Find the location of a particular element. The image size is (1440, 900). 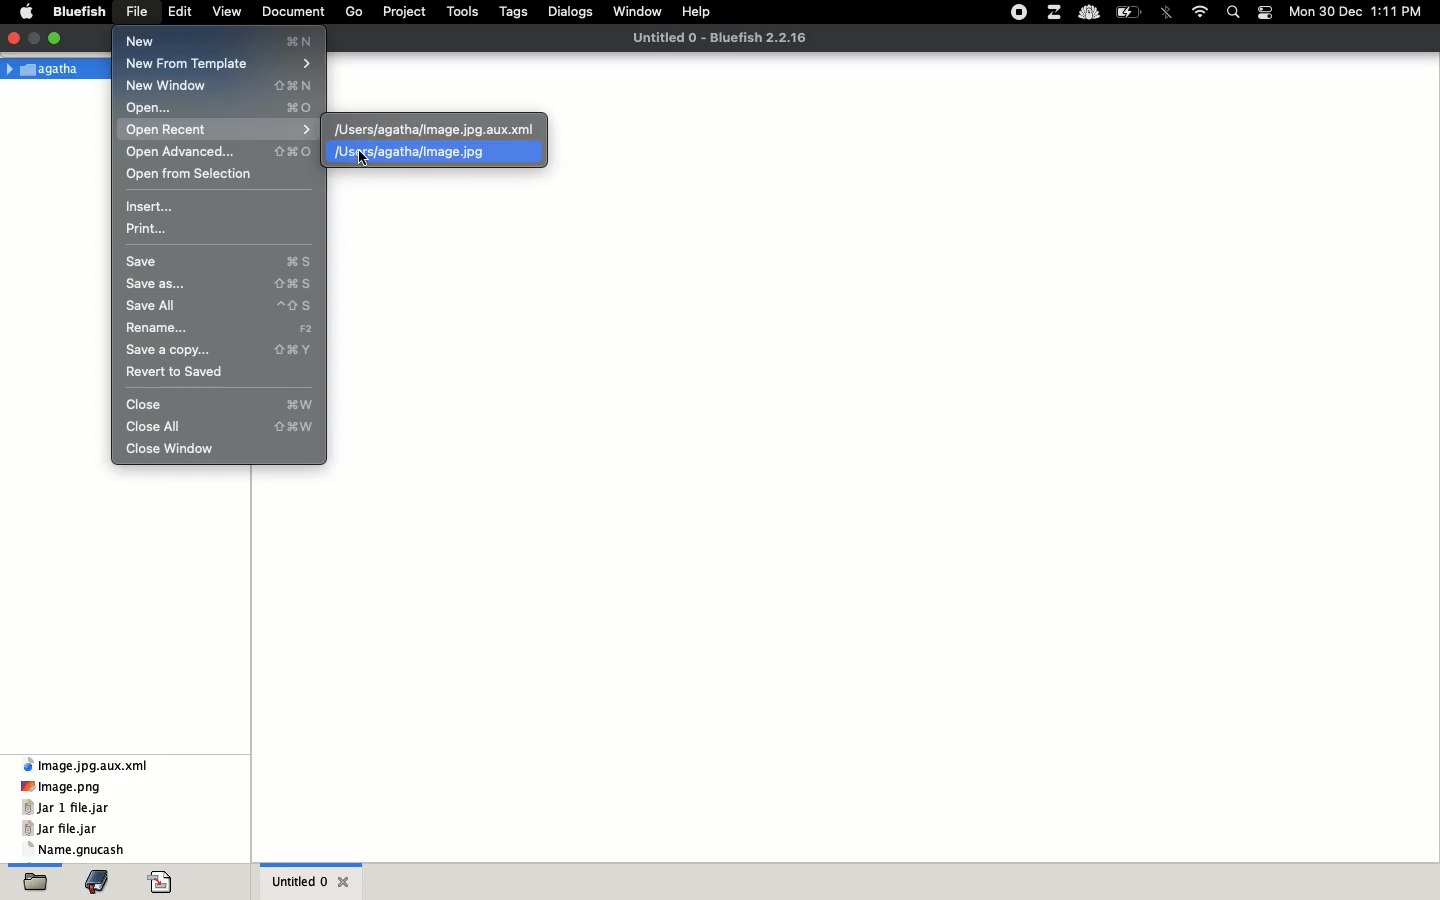

Agatha is located at coordinates (48, 68).